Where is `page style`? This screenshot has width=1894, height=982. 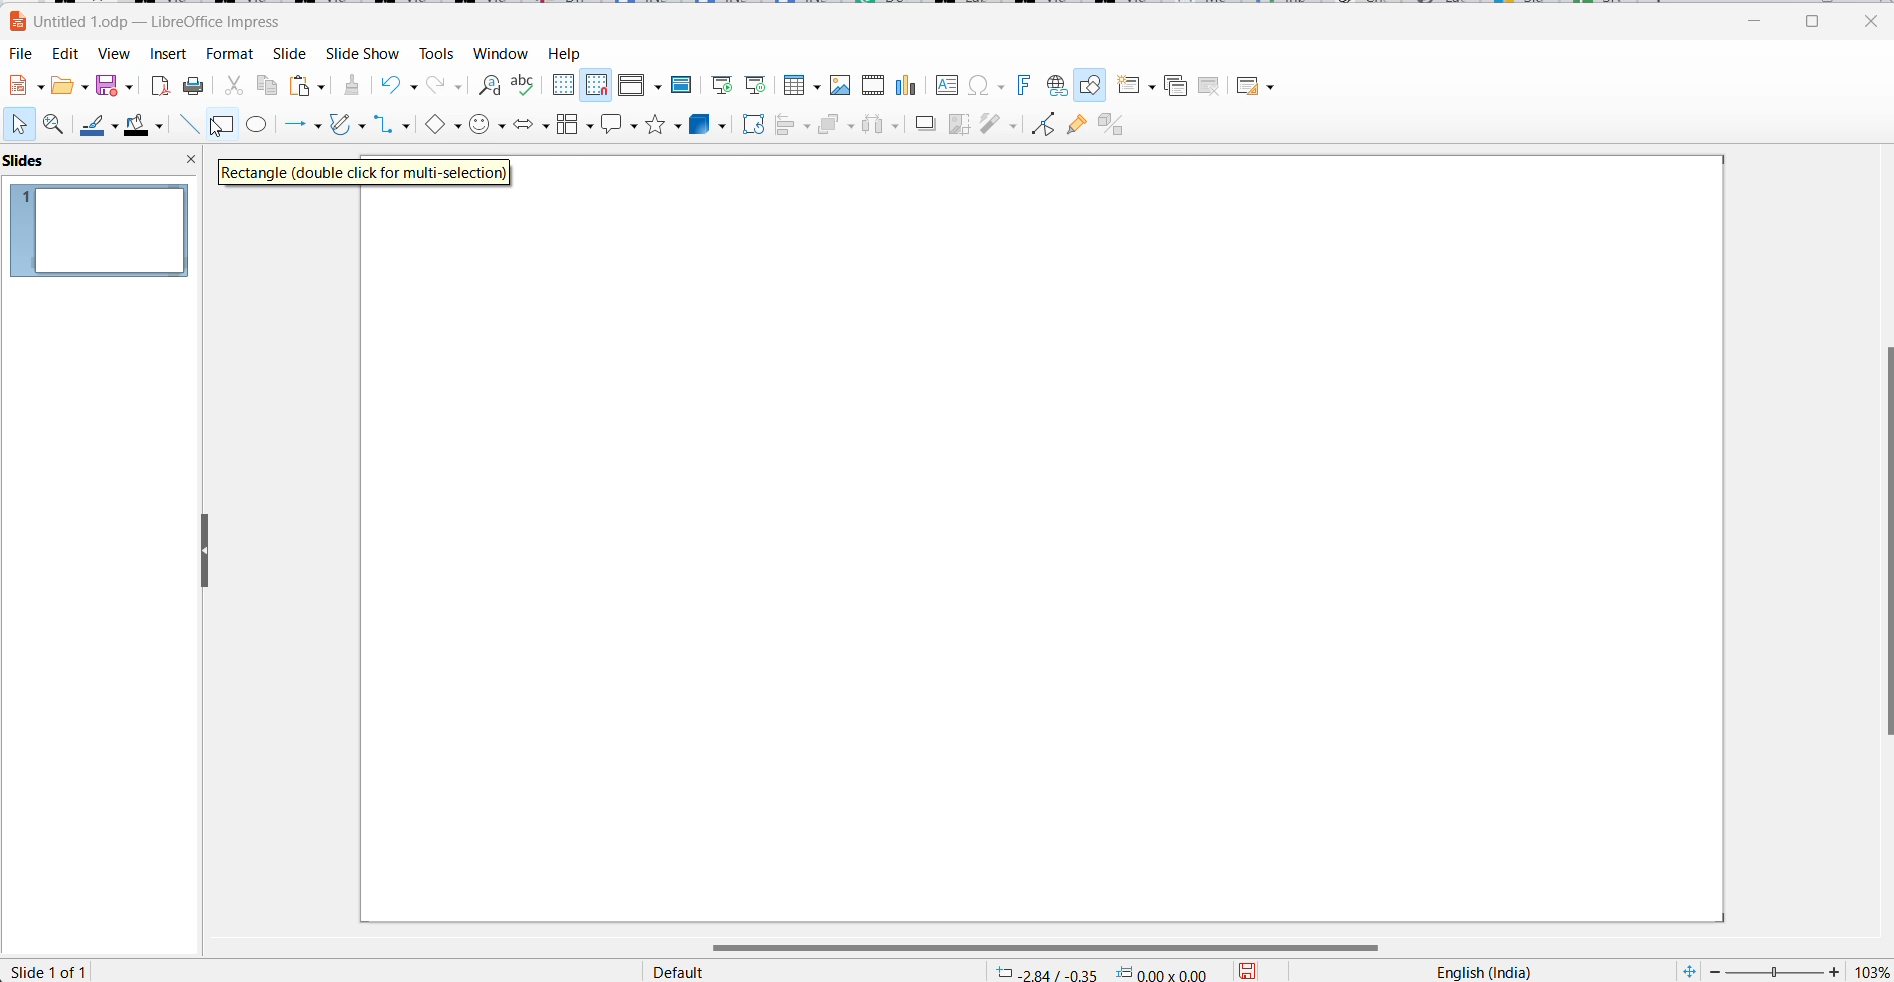 page style is located at coordinates (807, 970).